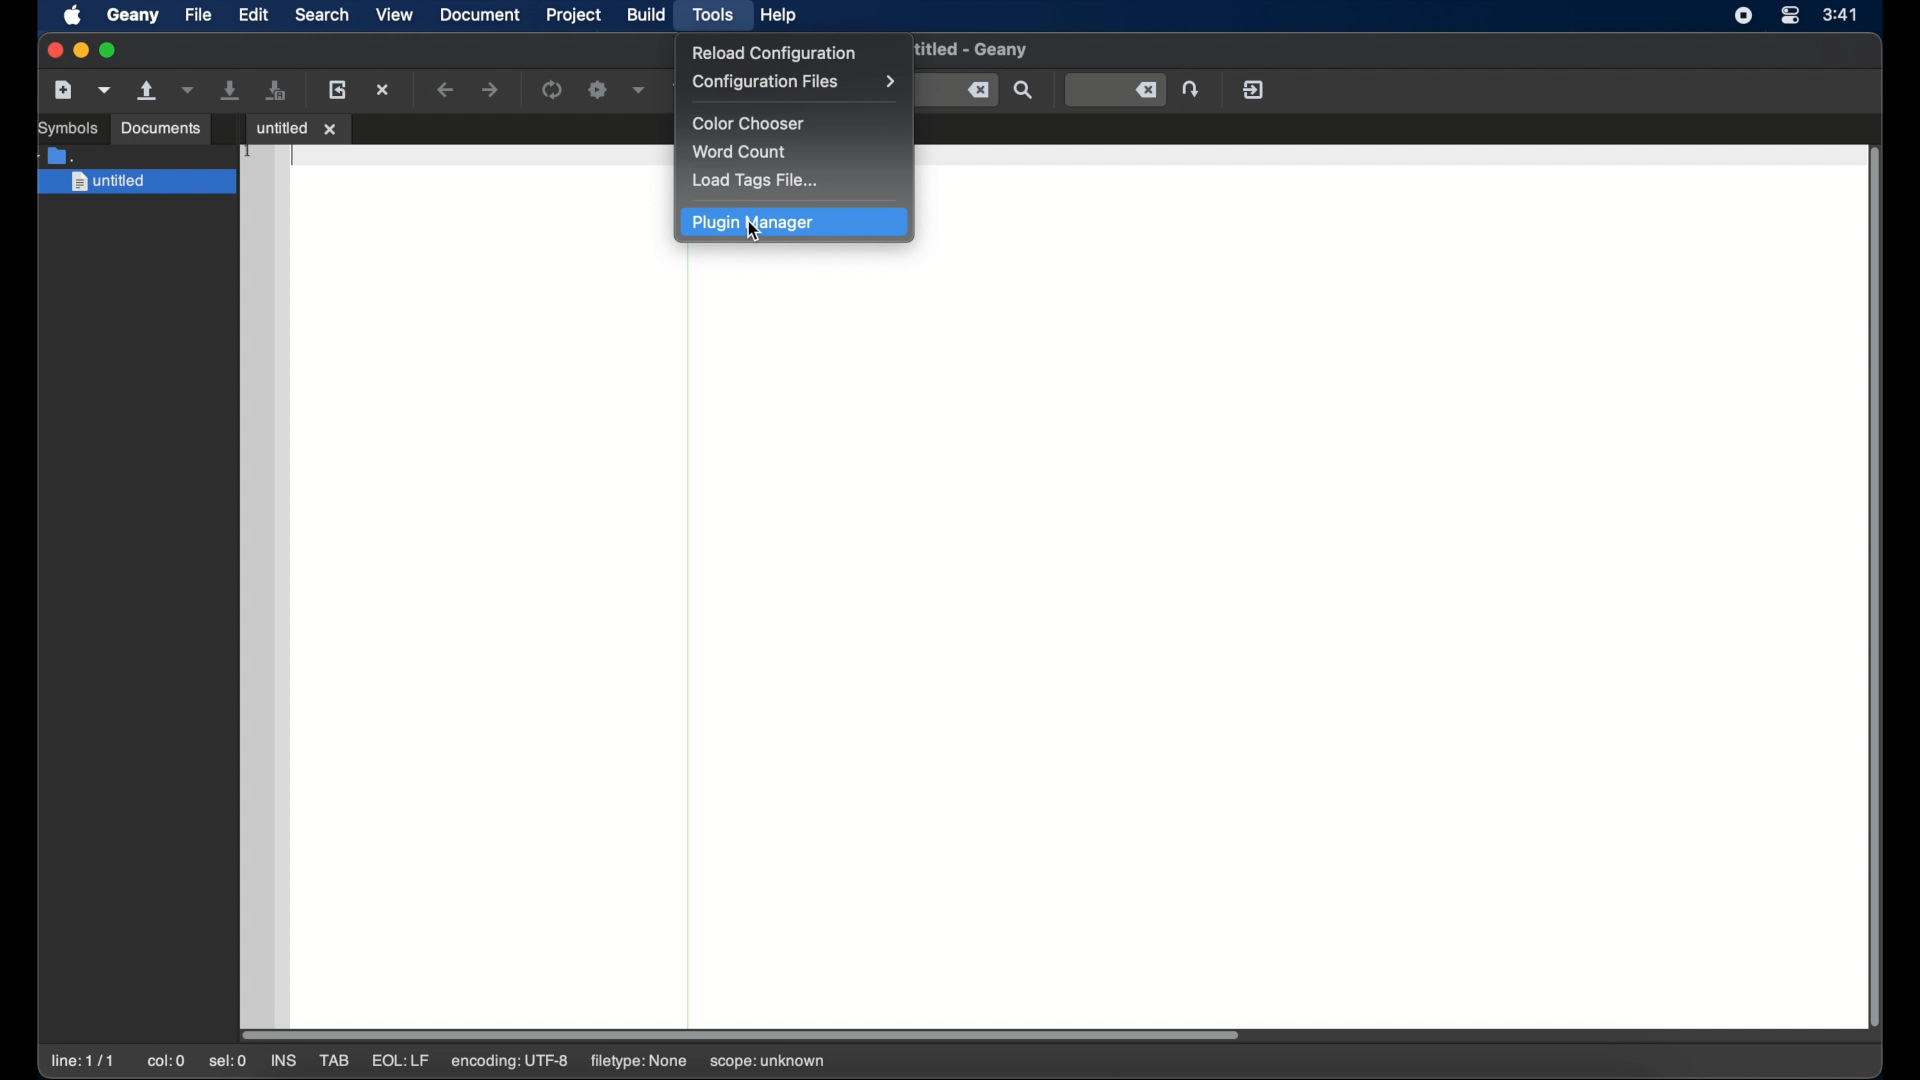 This screenshot has width=1920, height=1080. Describe the element at coordinates (228, 1062) in the screenshot. I see `sel: 0` at that location.